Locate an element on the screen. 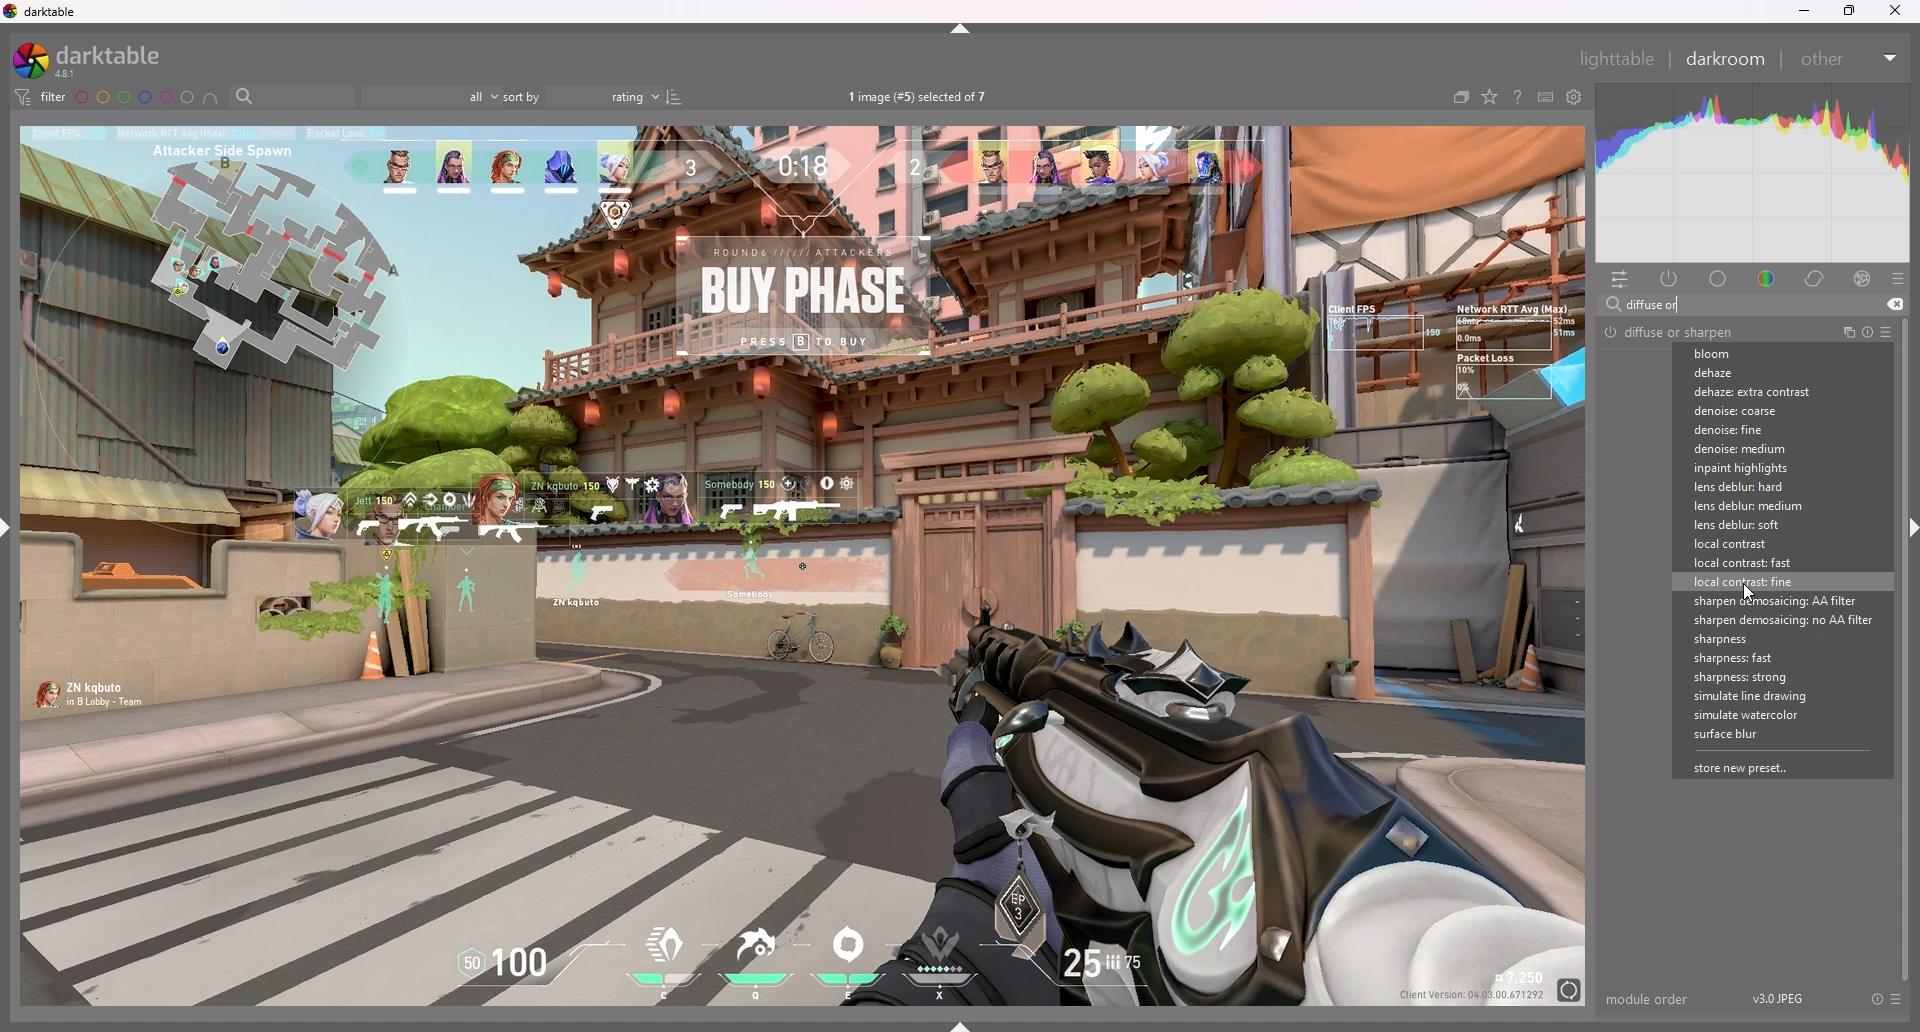 The image size is (1920, 1032). sharpen demosaicing is located at coordinates (1769, 601).